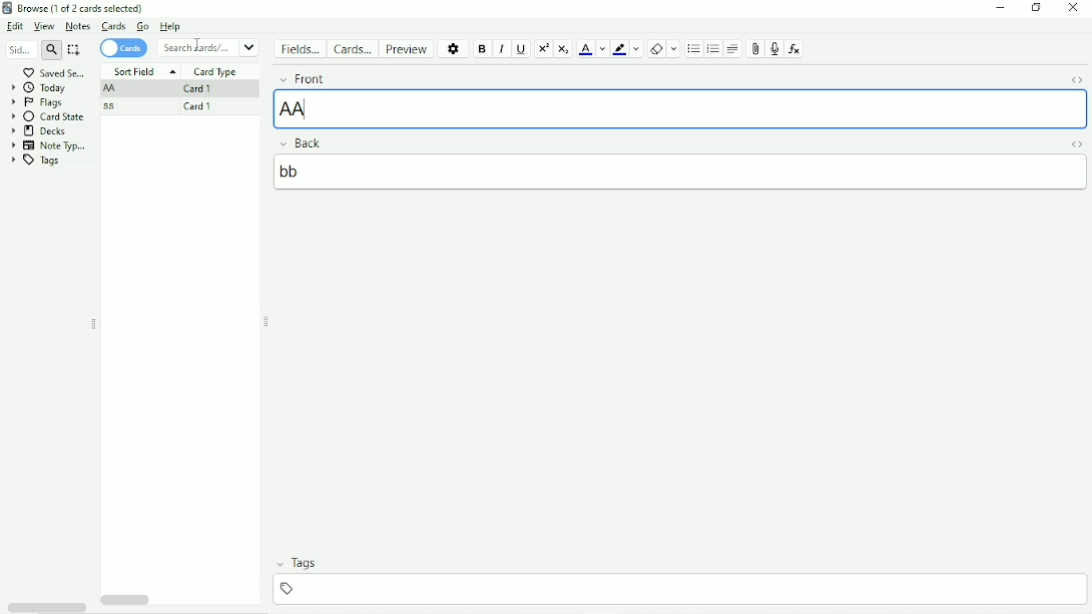  I want to click on Today, so click(43, 87).